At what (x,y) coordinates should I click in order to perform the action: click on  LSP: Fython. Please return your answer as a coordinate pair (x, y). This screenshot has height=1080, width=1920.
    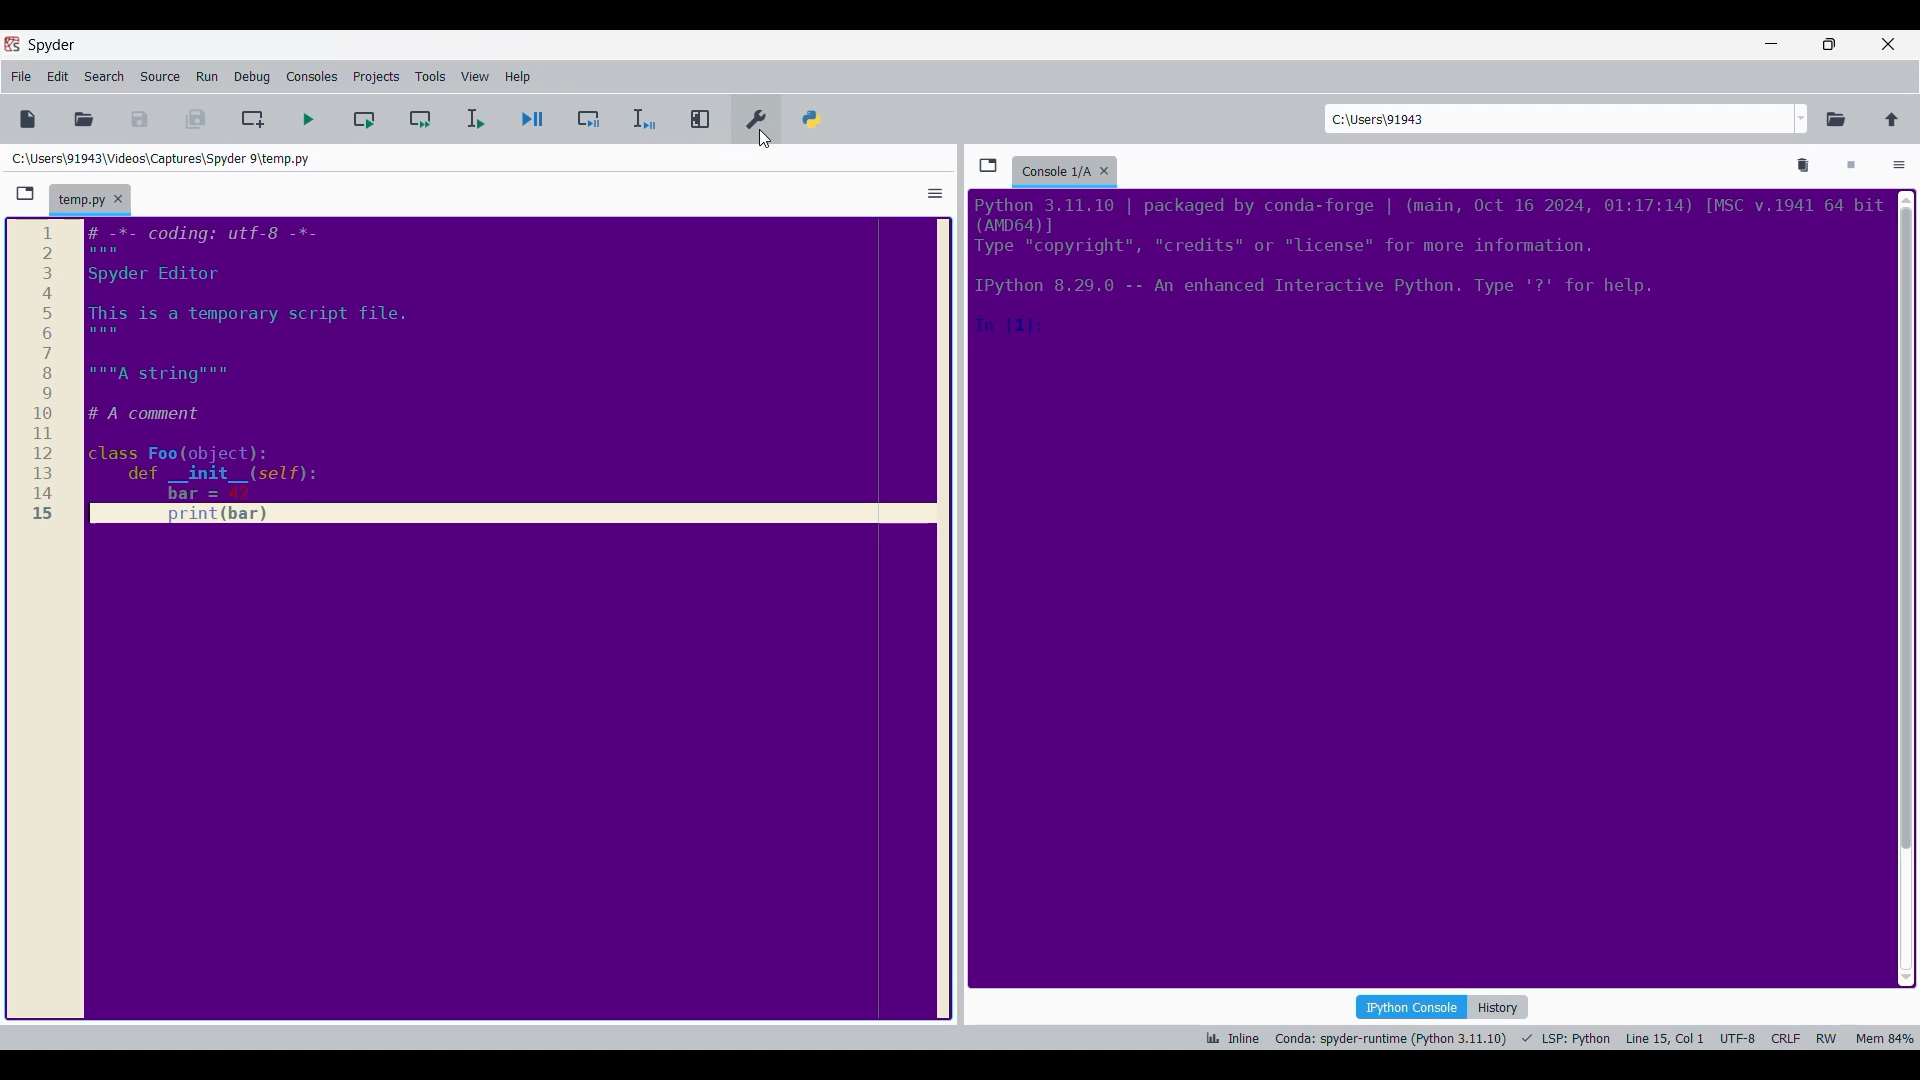
    Looking at the image, I should click on (1569, 1037).